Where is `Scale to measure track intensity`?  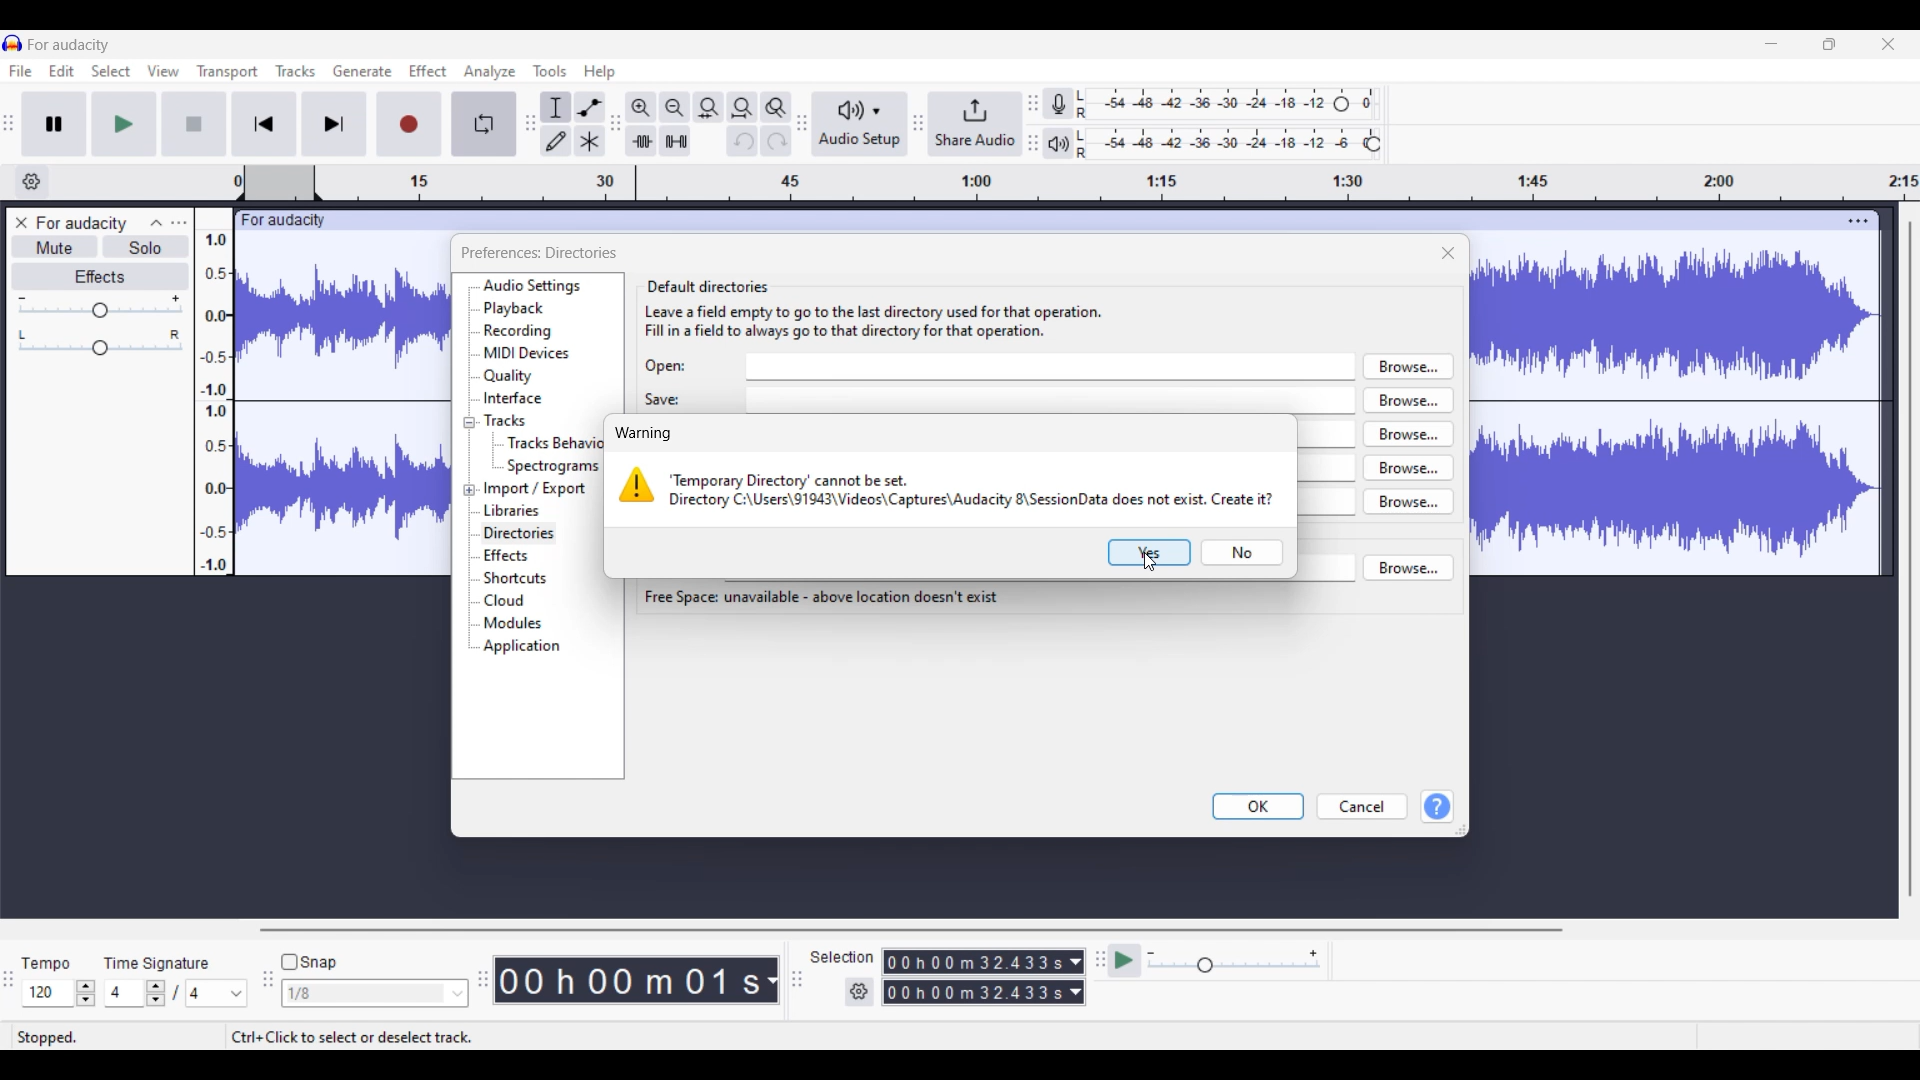
Scale to measure track intensity is located at coordinates (214, 402).